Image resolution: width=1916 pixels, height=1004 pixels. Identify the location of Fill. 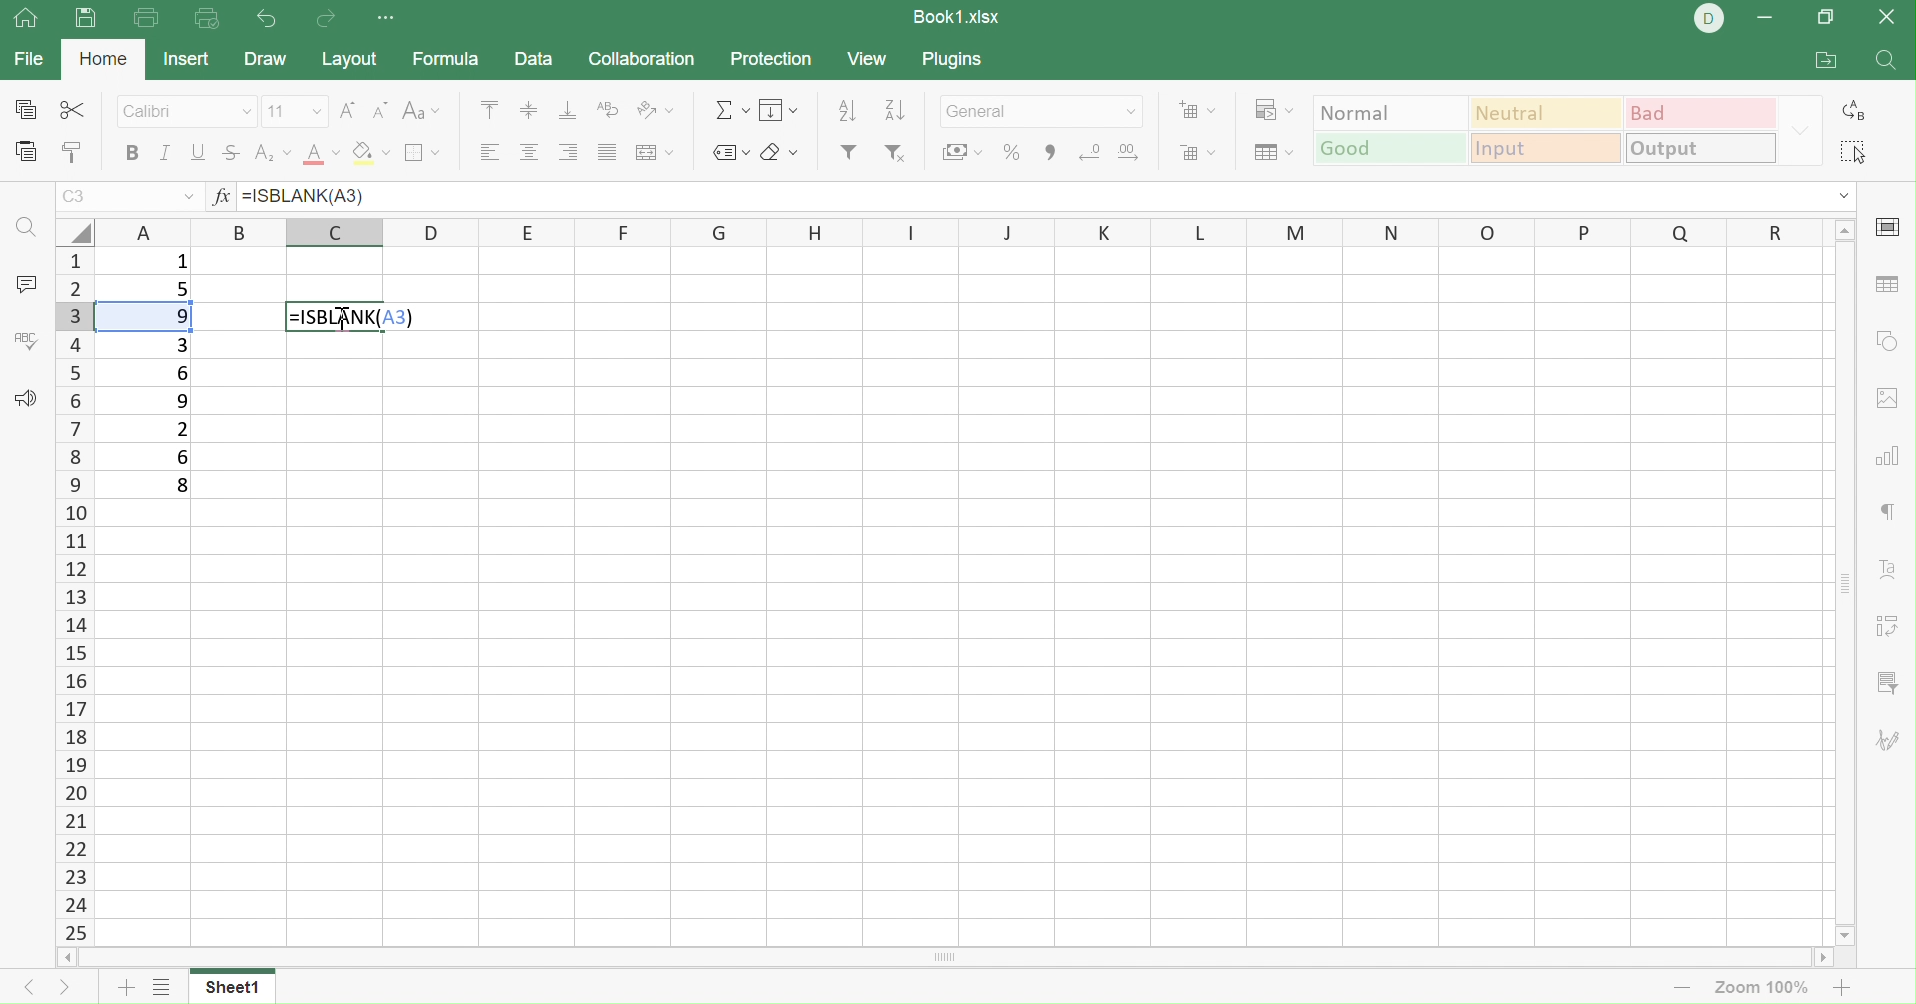
(779, 109).